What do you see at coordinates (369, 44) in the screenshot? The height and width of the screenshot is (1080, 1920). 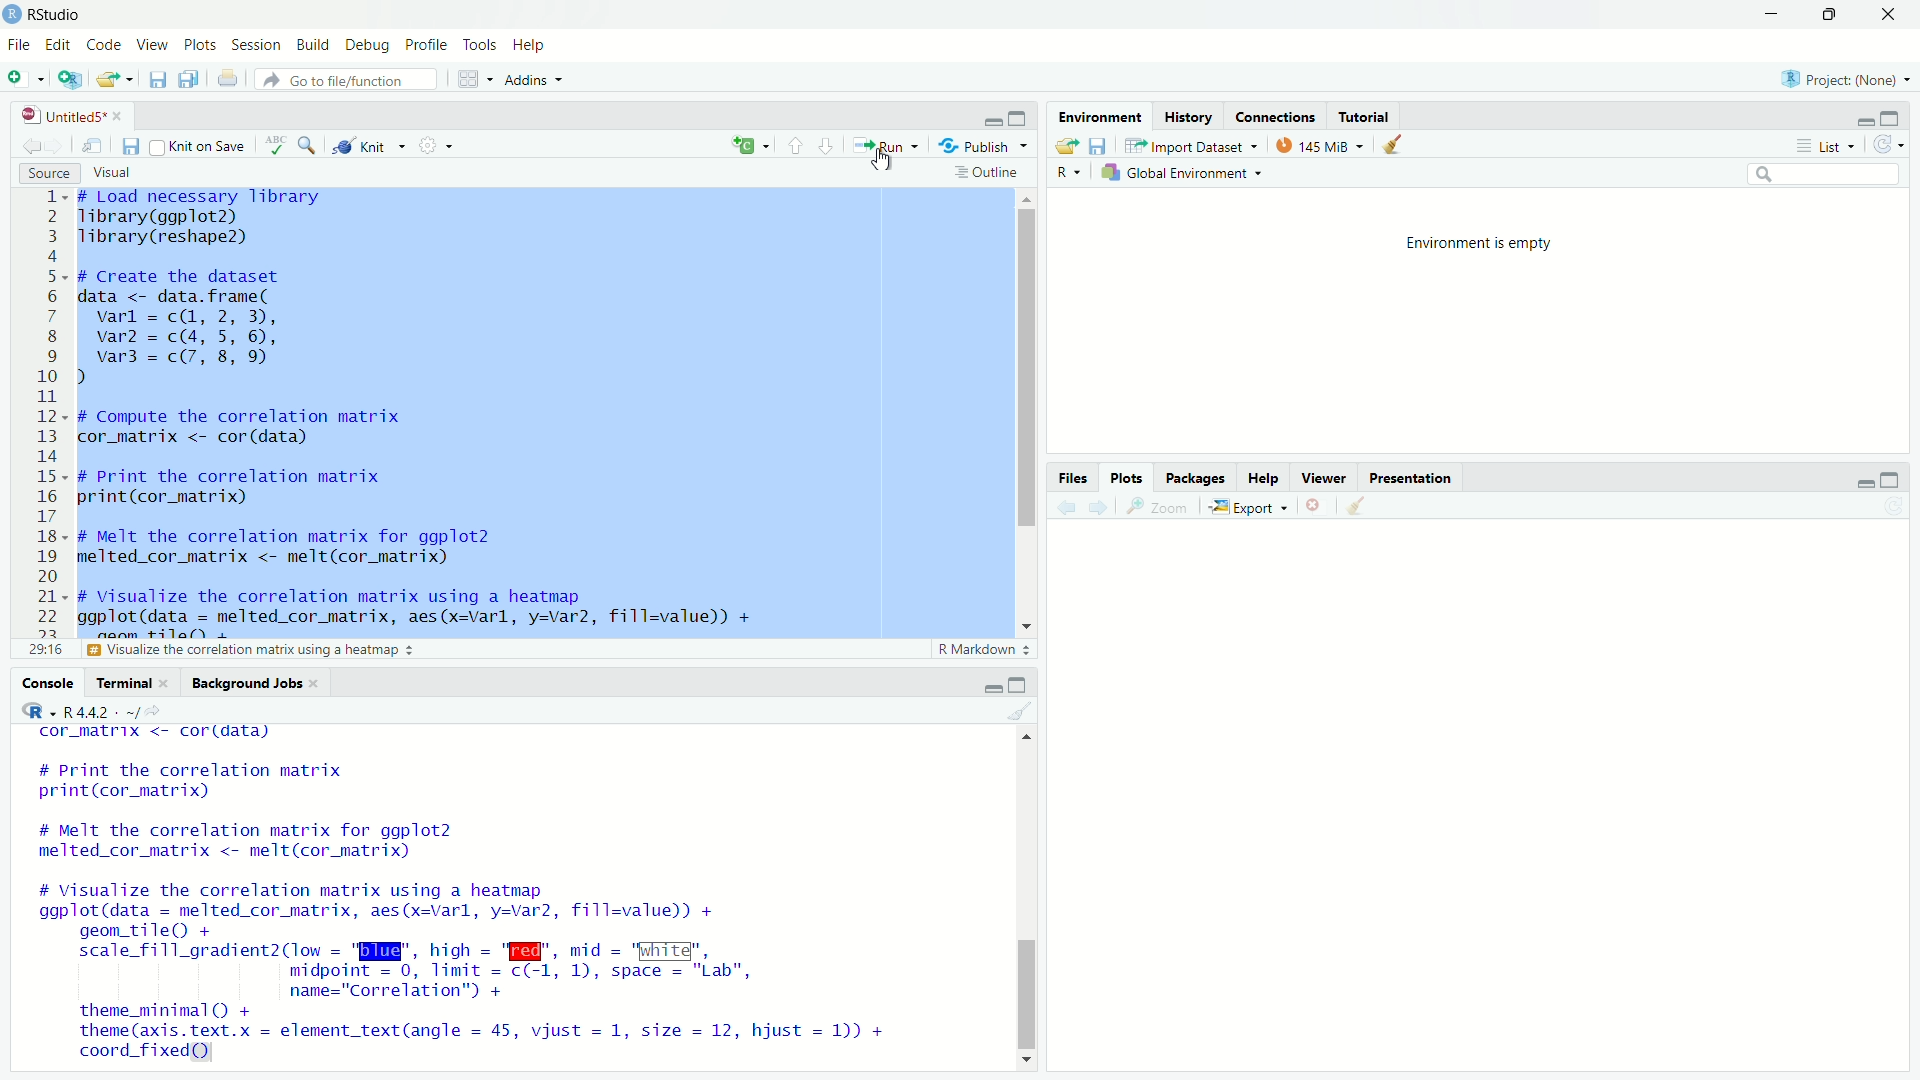 I see `debug` at bounding box center [369, 44].